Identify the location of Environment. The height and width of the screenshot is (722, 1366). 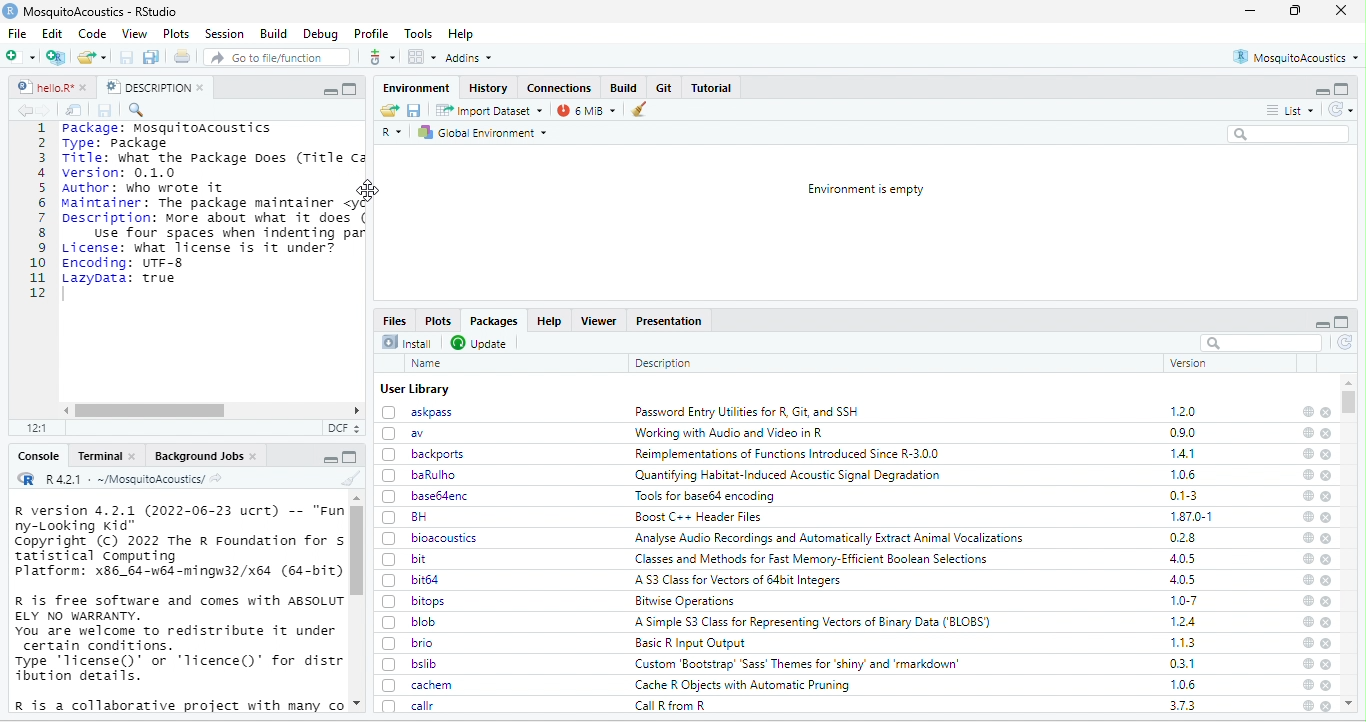
(418, 89).